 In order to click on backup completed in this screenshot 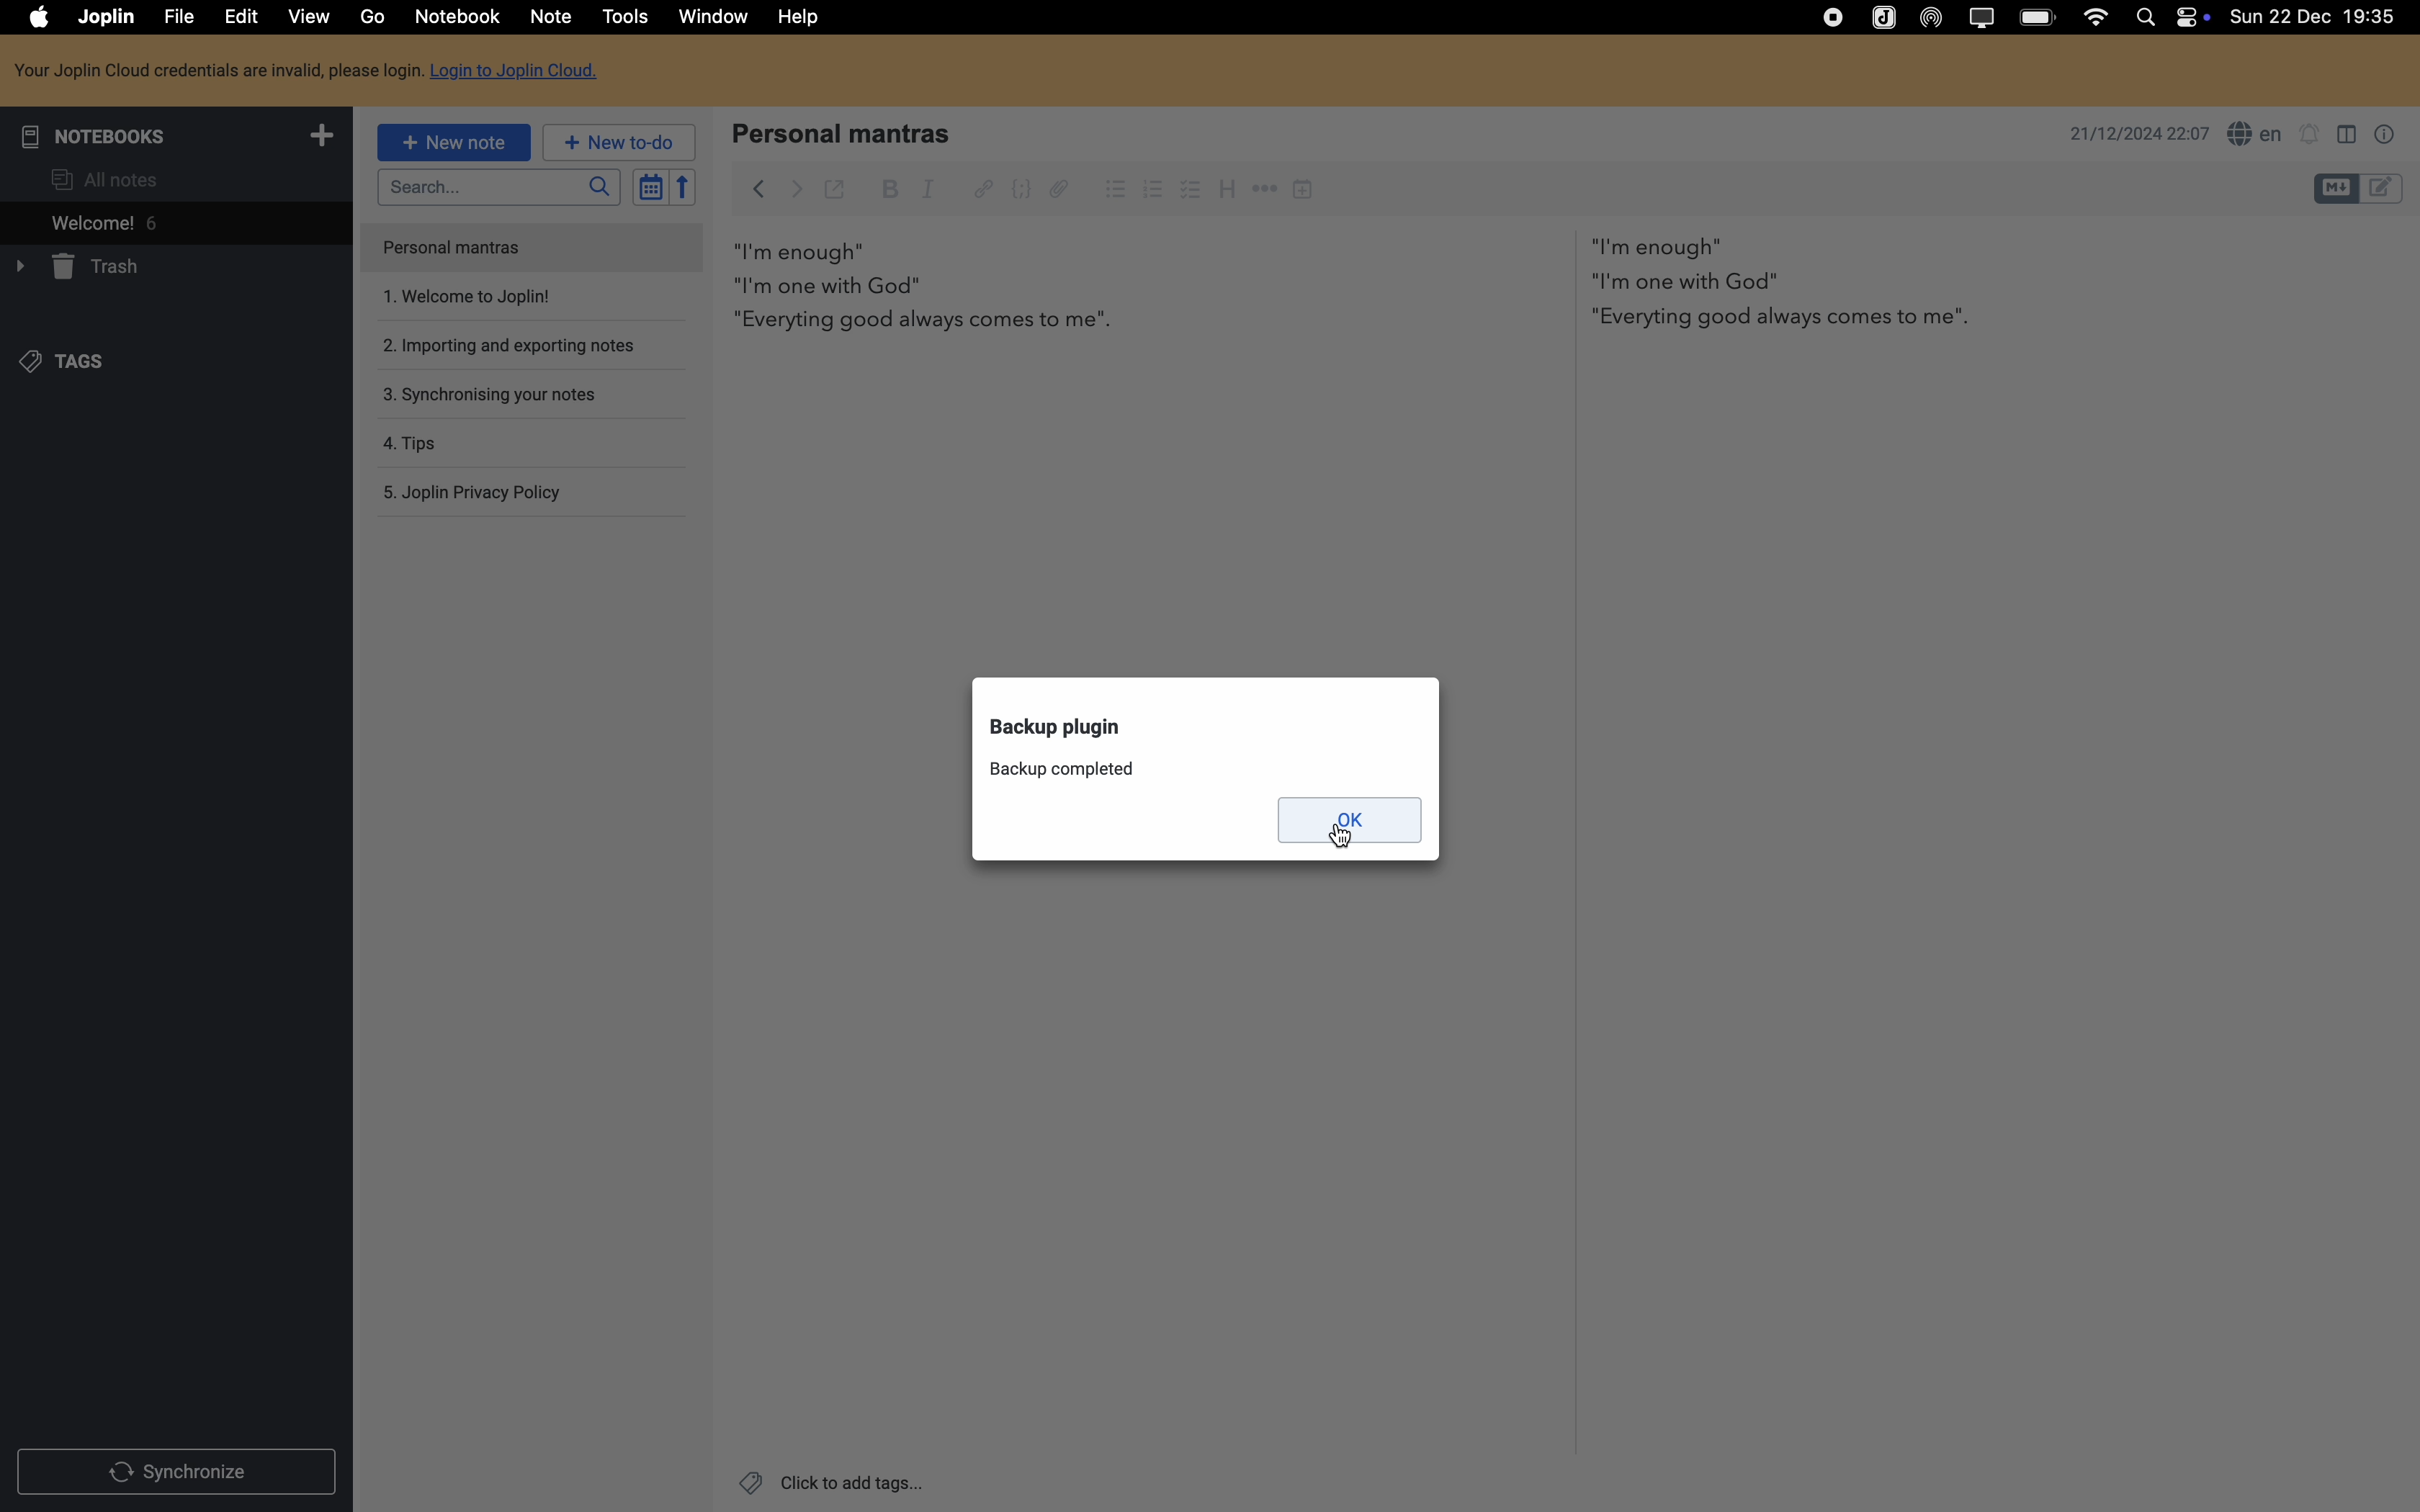, I will do `click(1065, 769)`.